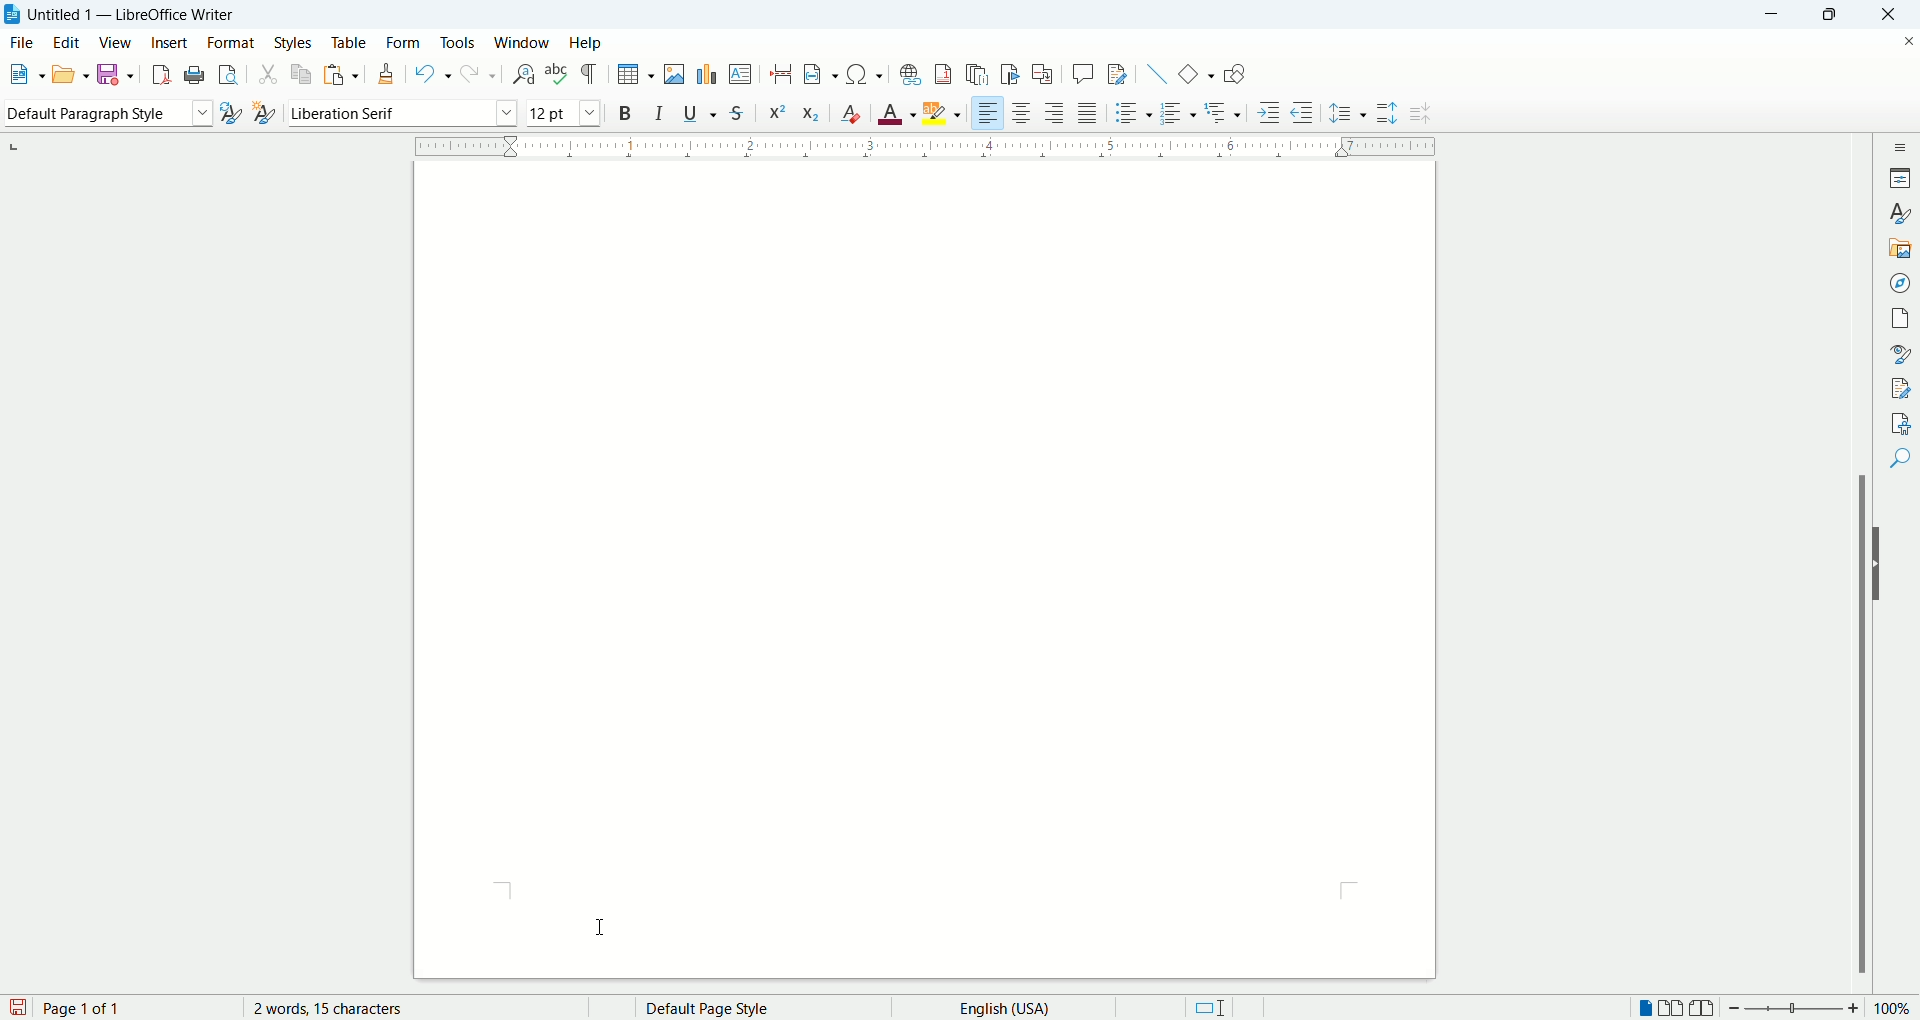  What do you see at coordinates (899, 113) in the screenshot?
I see `text color` at bounding box center [899, 113].